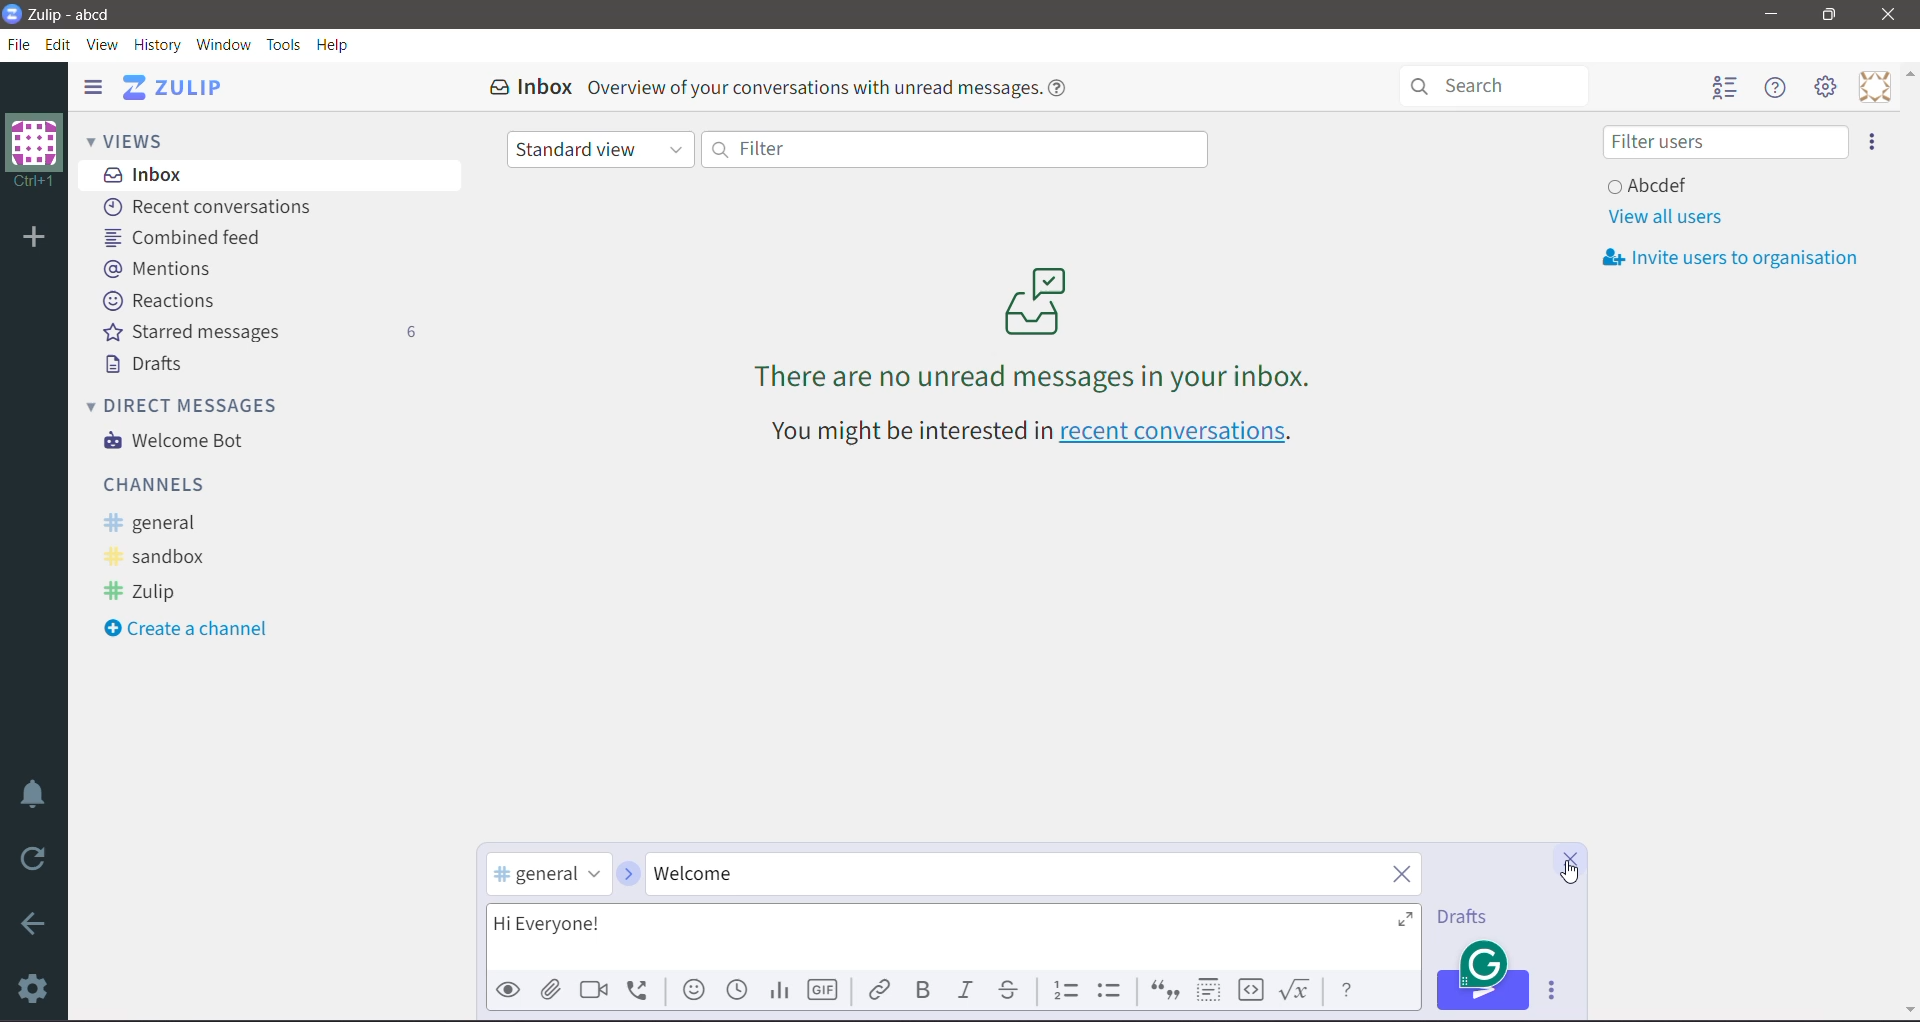  I want to click on Mentions, so click(158, 267).